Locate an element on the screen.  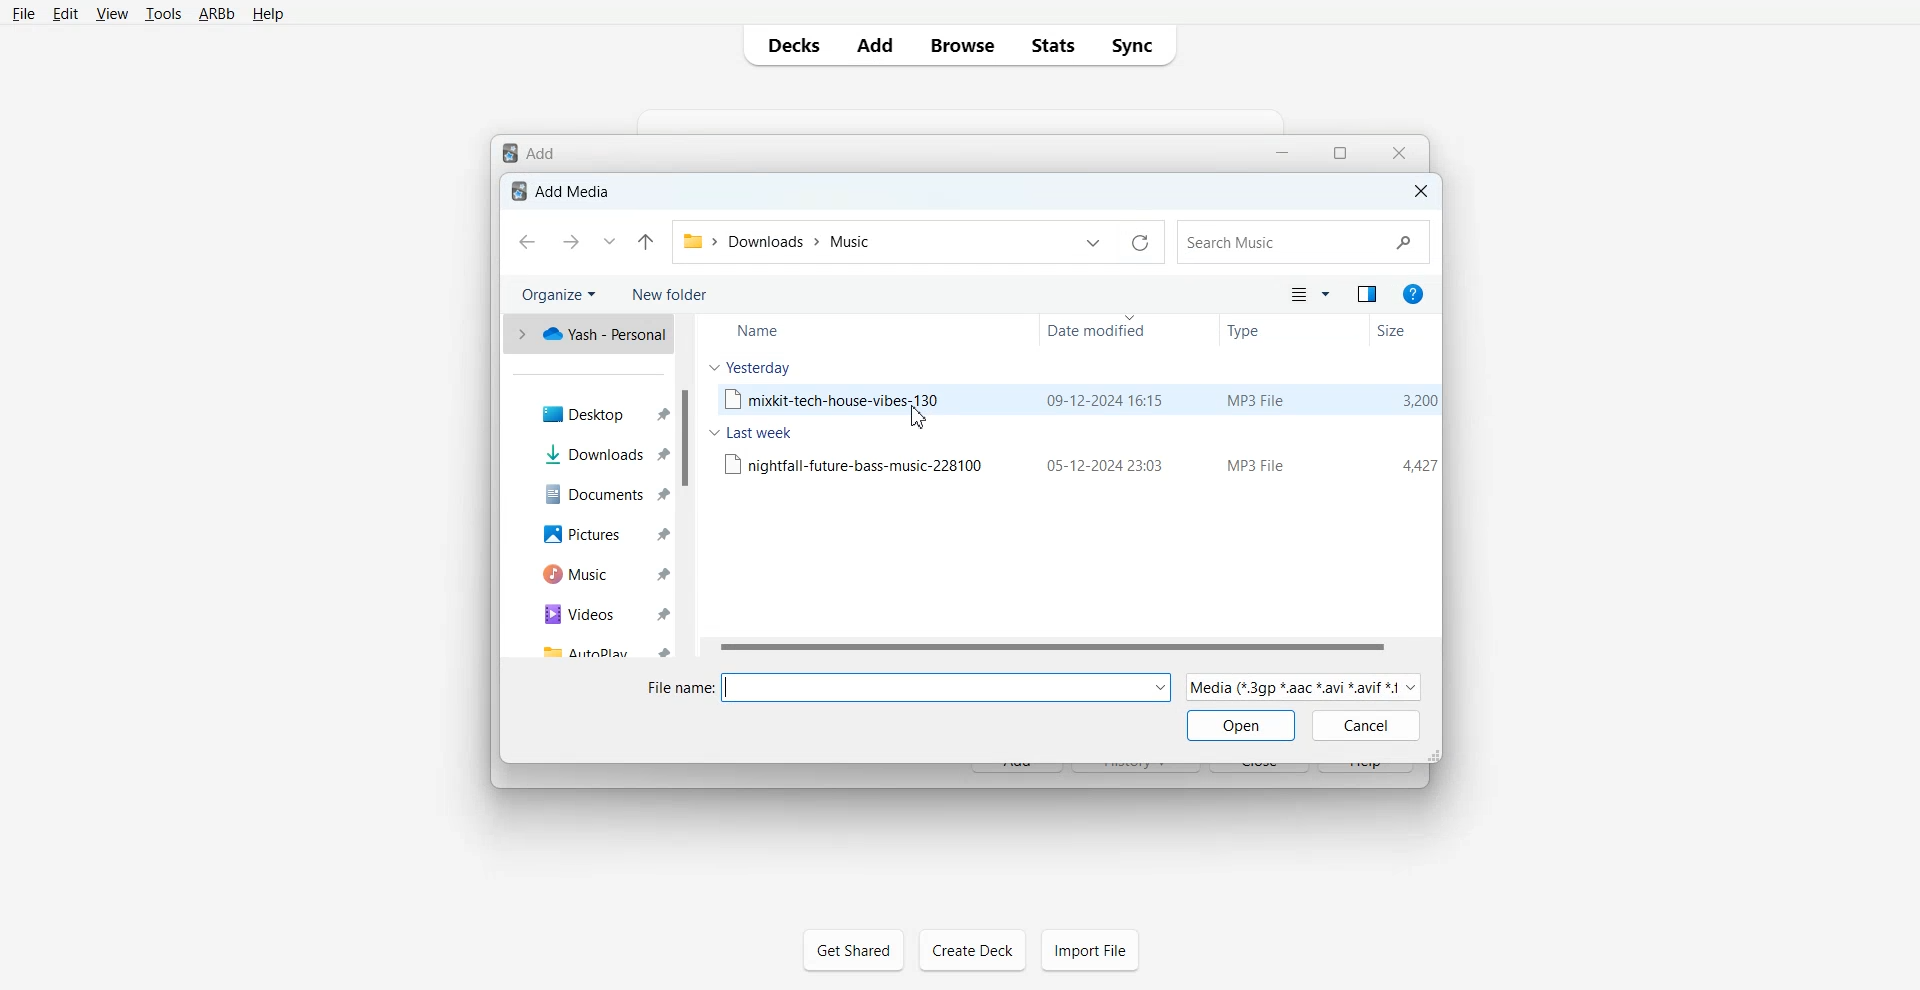
Date modified is located at coordinates (1105, 329).